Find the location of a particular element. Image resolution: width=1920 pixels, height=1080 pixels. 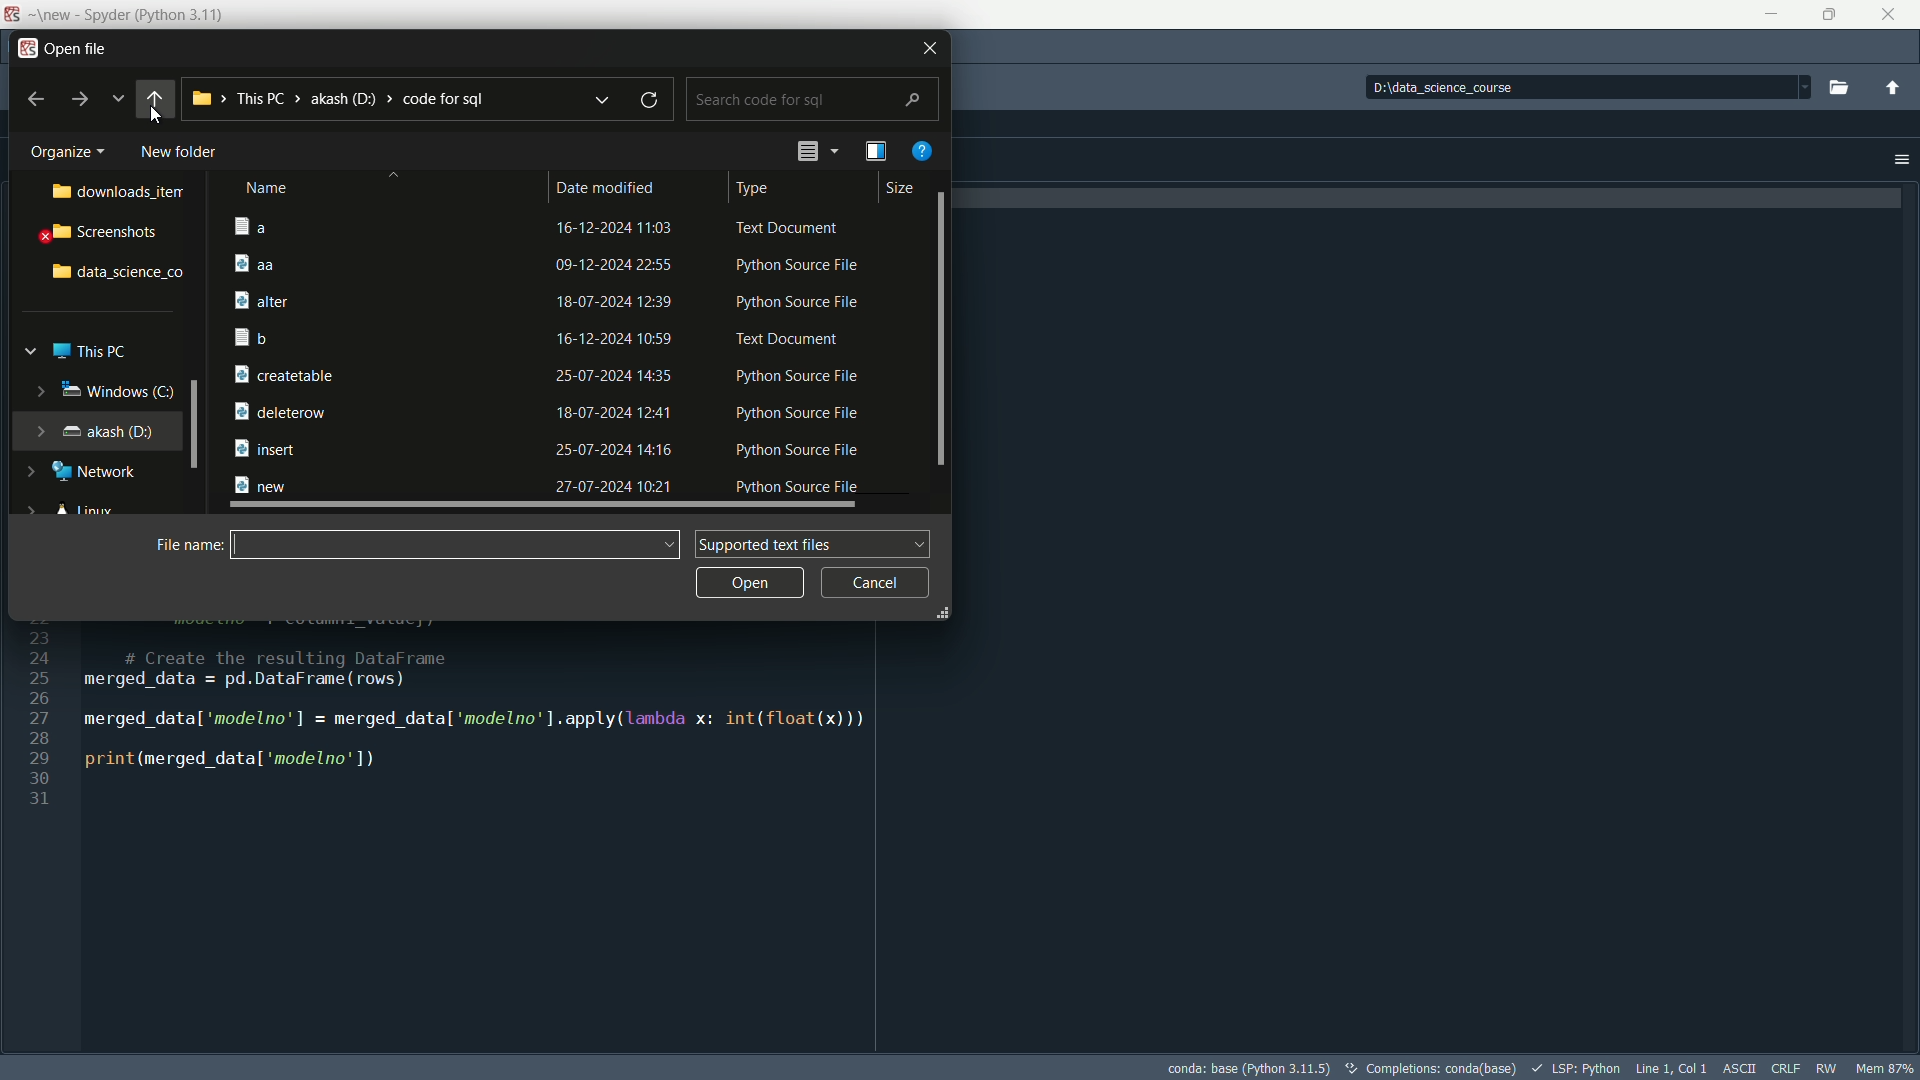

linux is located at coordinates (89, 511).